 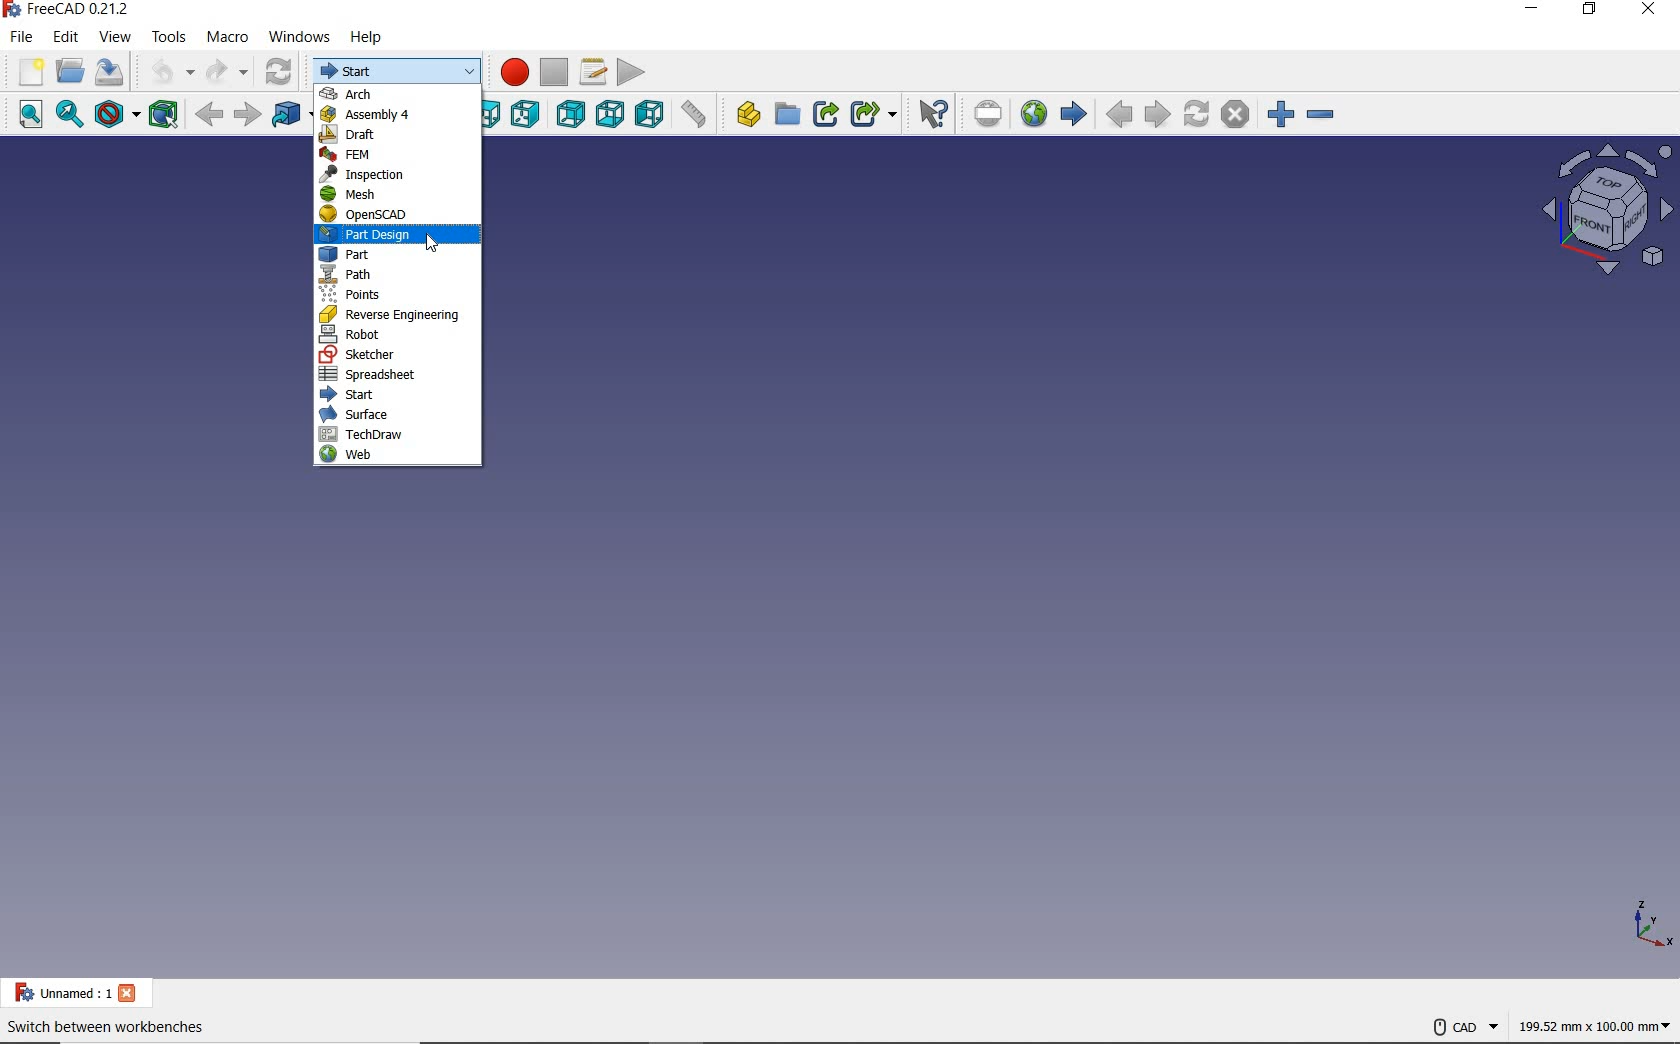 I want to click on ARC, so click(x=396, y=93).